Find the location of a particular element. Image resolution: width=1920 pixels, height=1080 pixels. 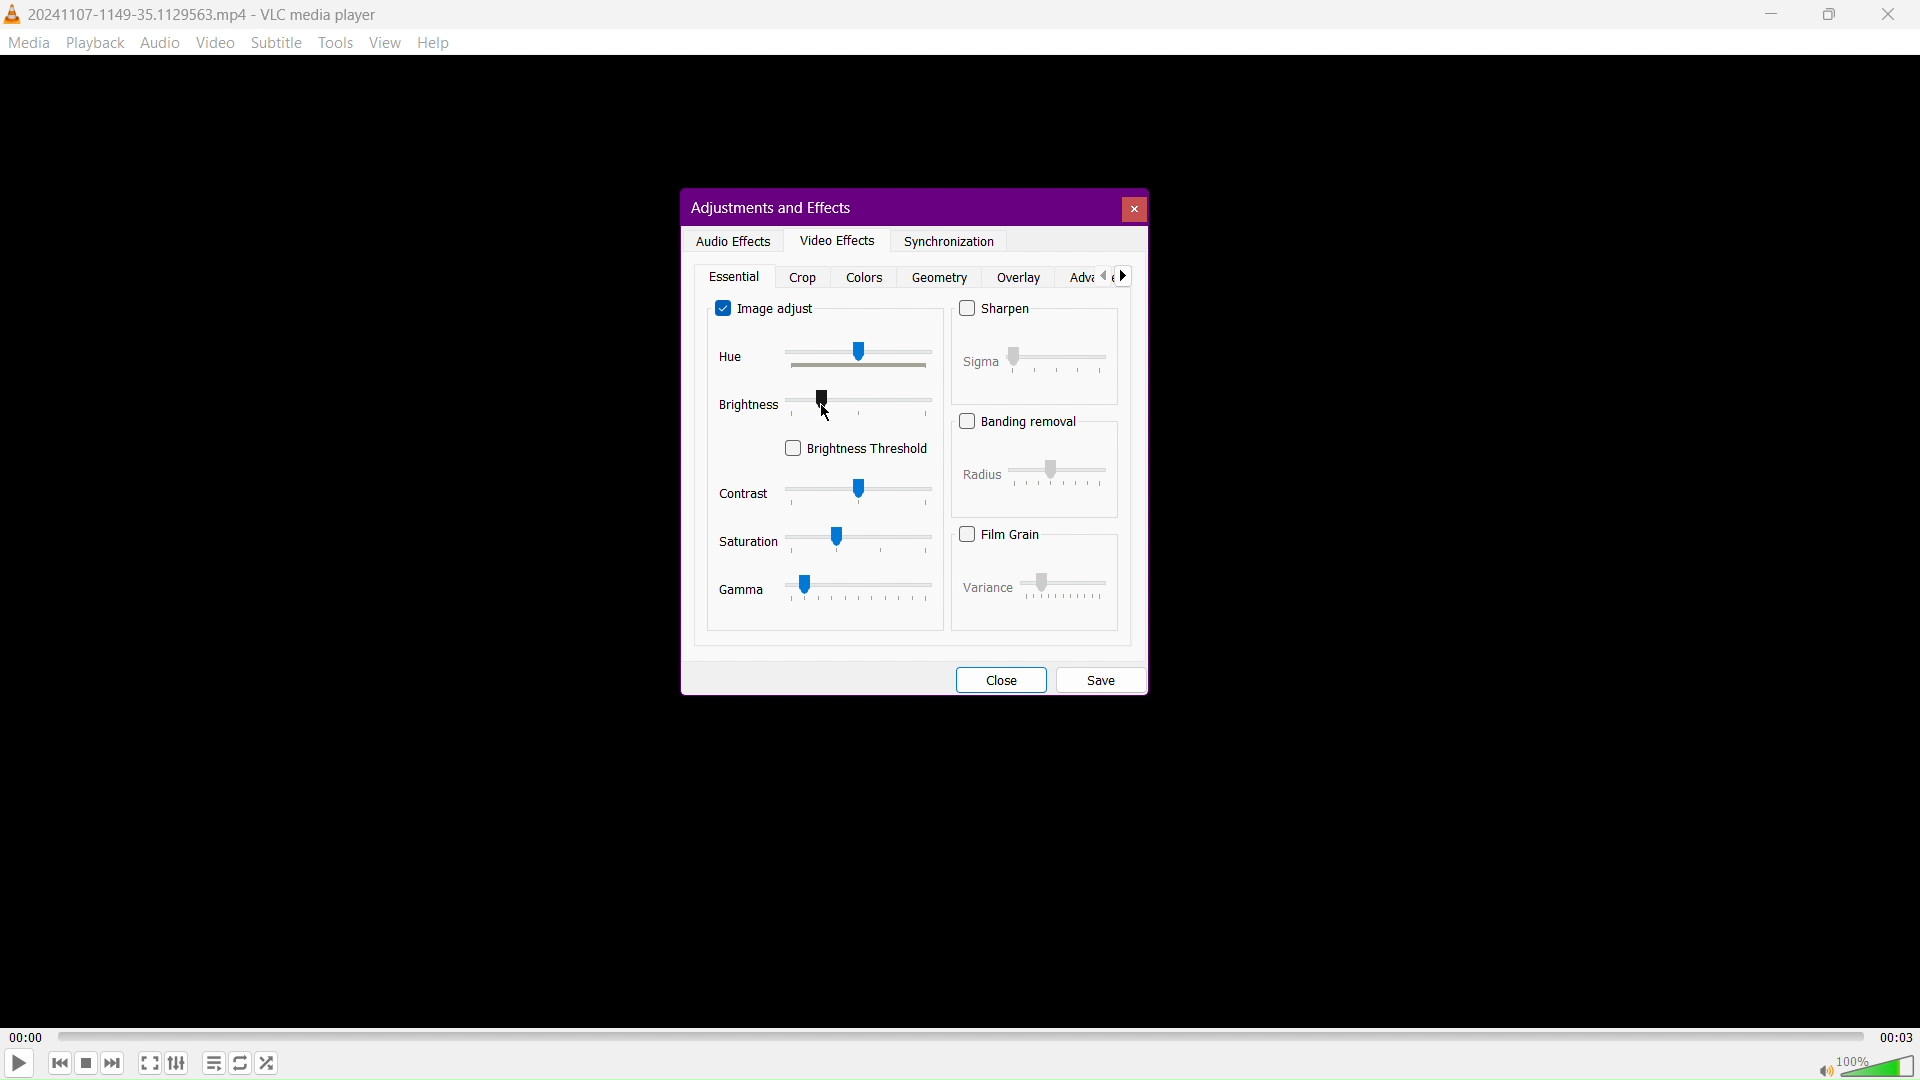

Close is located at coordinates (1133, 208).